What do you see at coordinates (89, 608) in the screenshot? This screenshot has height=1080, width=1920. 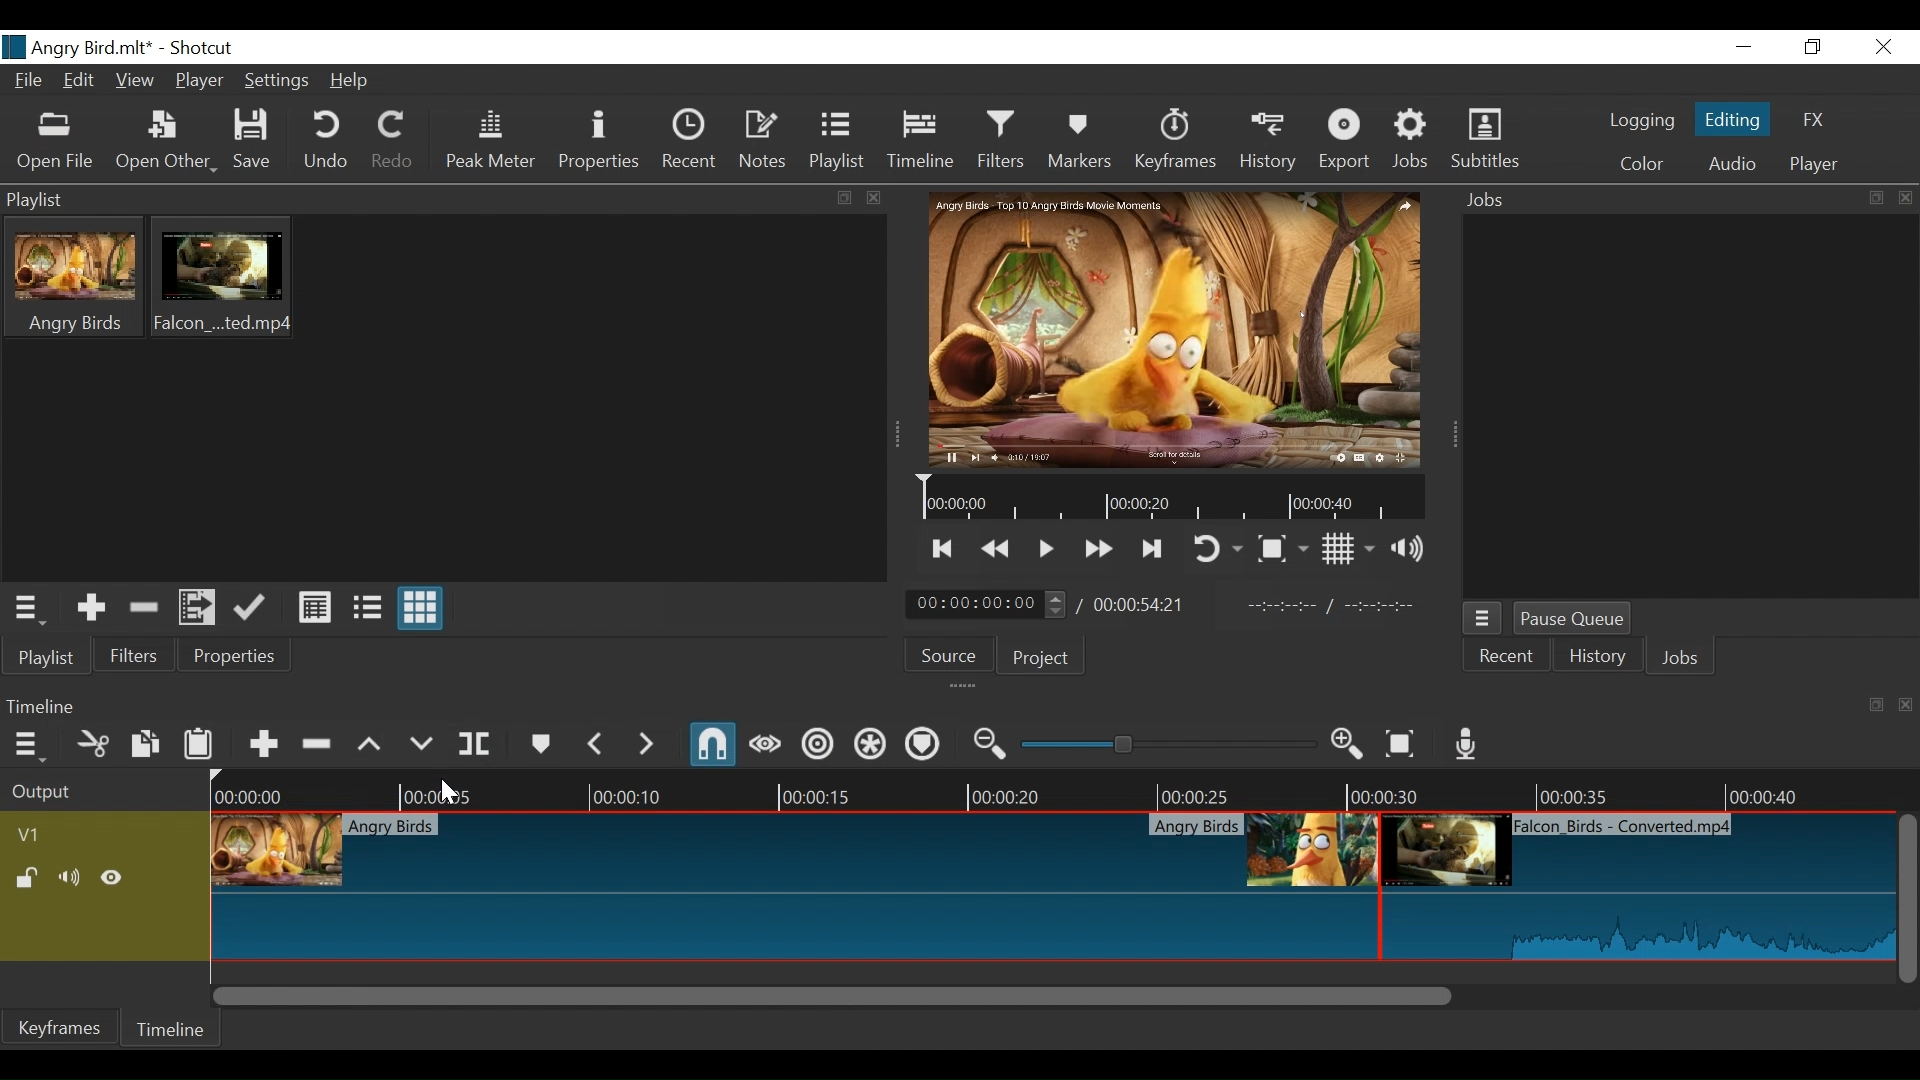 I see `Add the Source to the playlist` at bounding box center [89, 608].